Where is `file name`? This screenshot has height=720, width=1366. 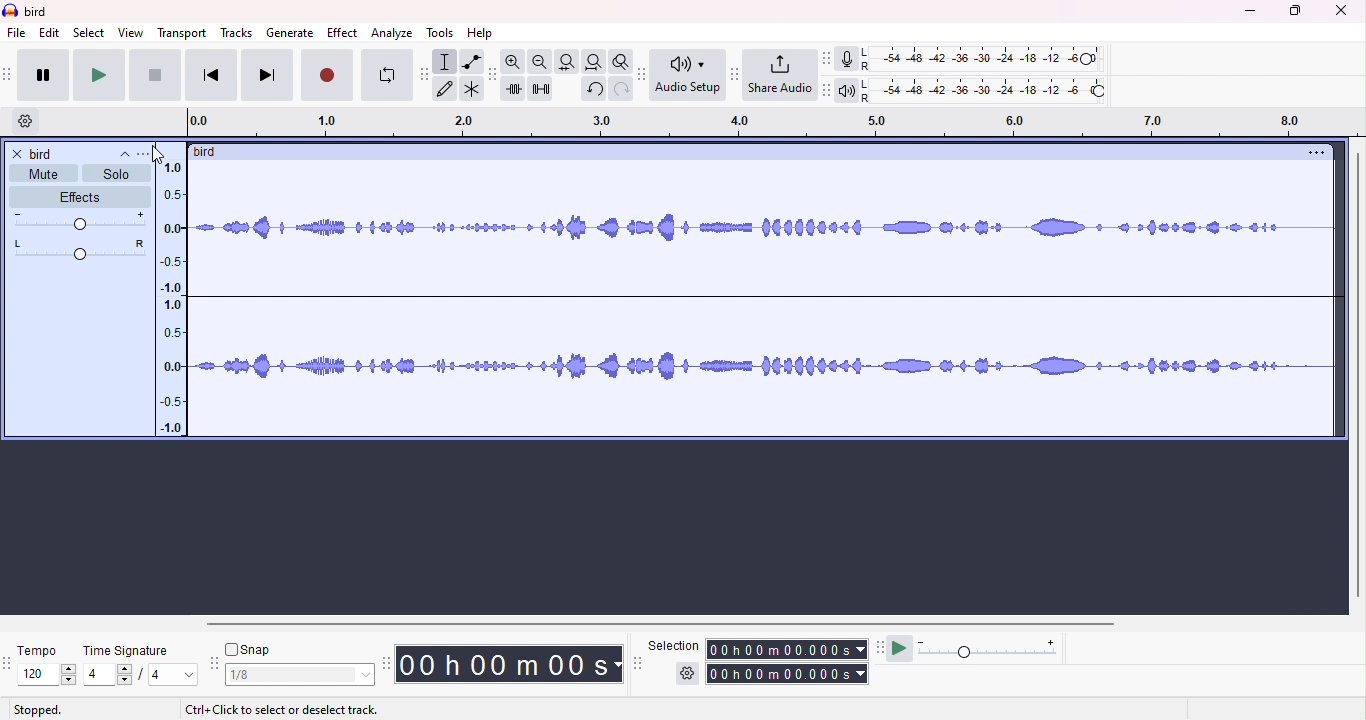
file name is located at coordinates (81, 155).